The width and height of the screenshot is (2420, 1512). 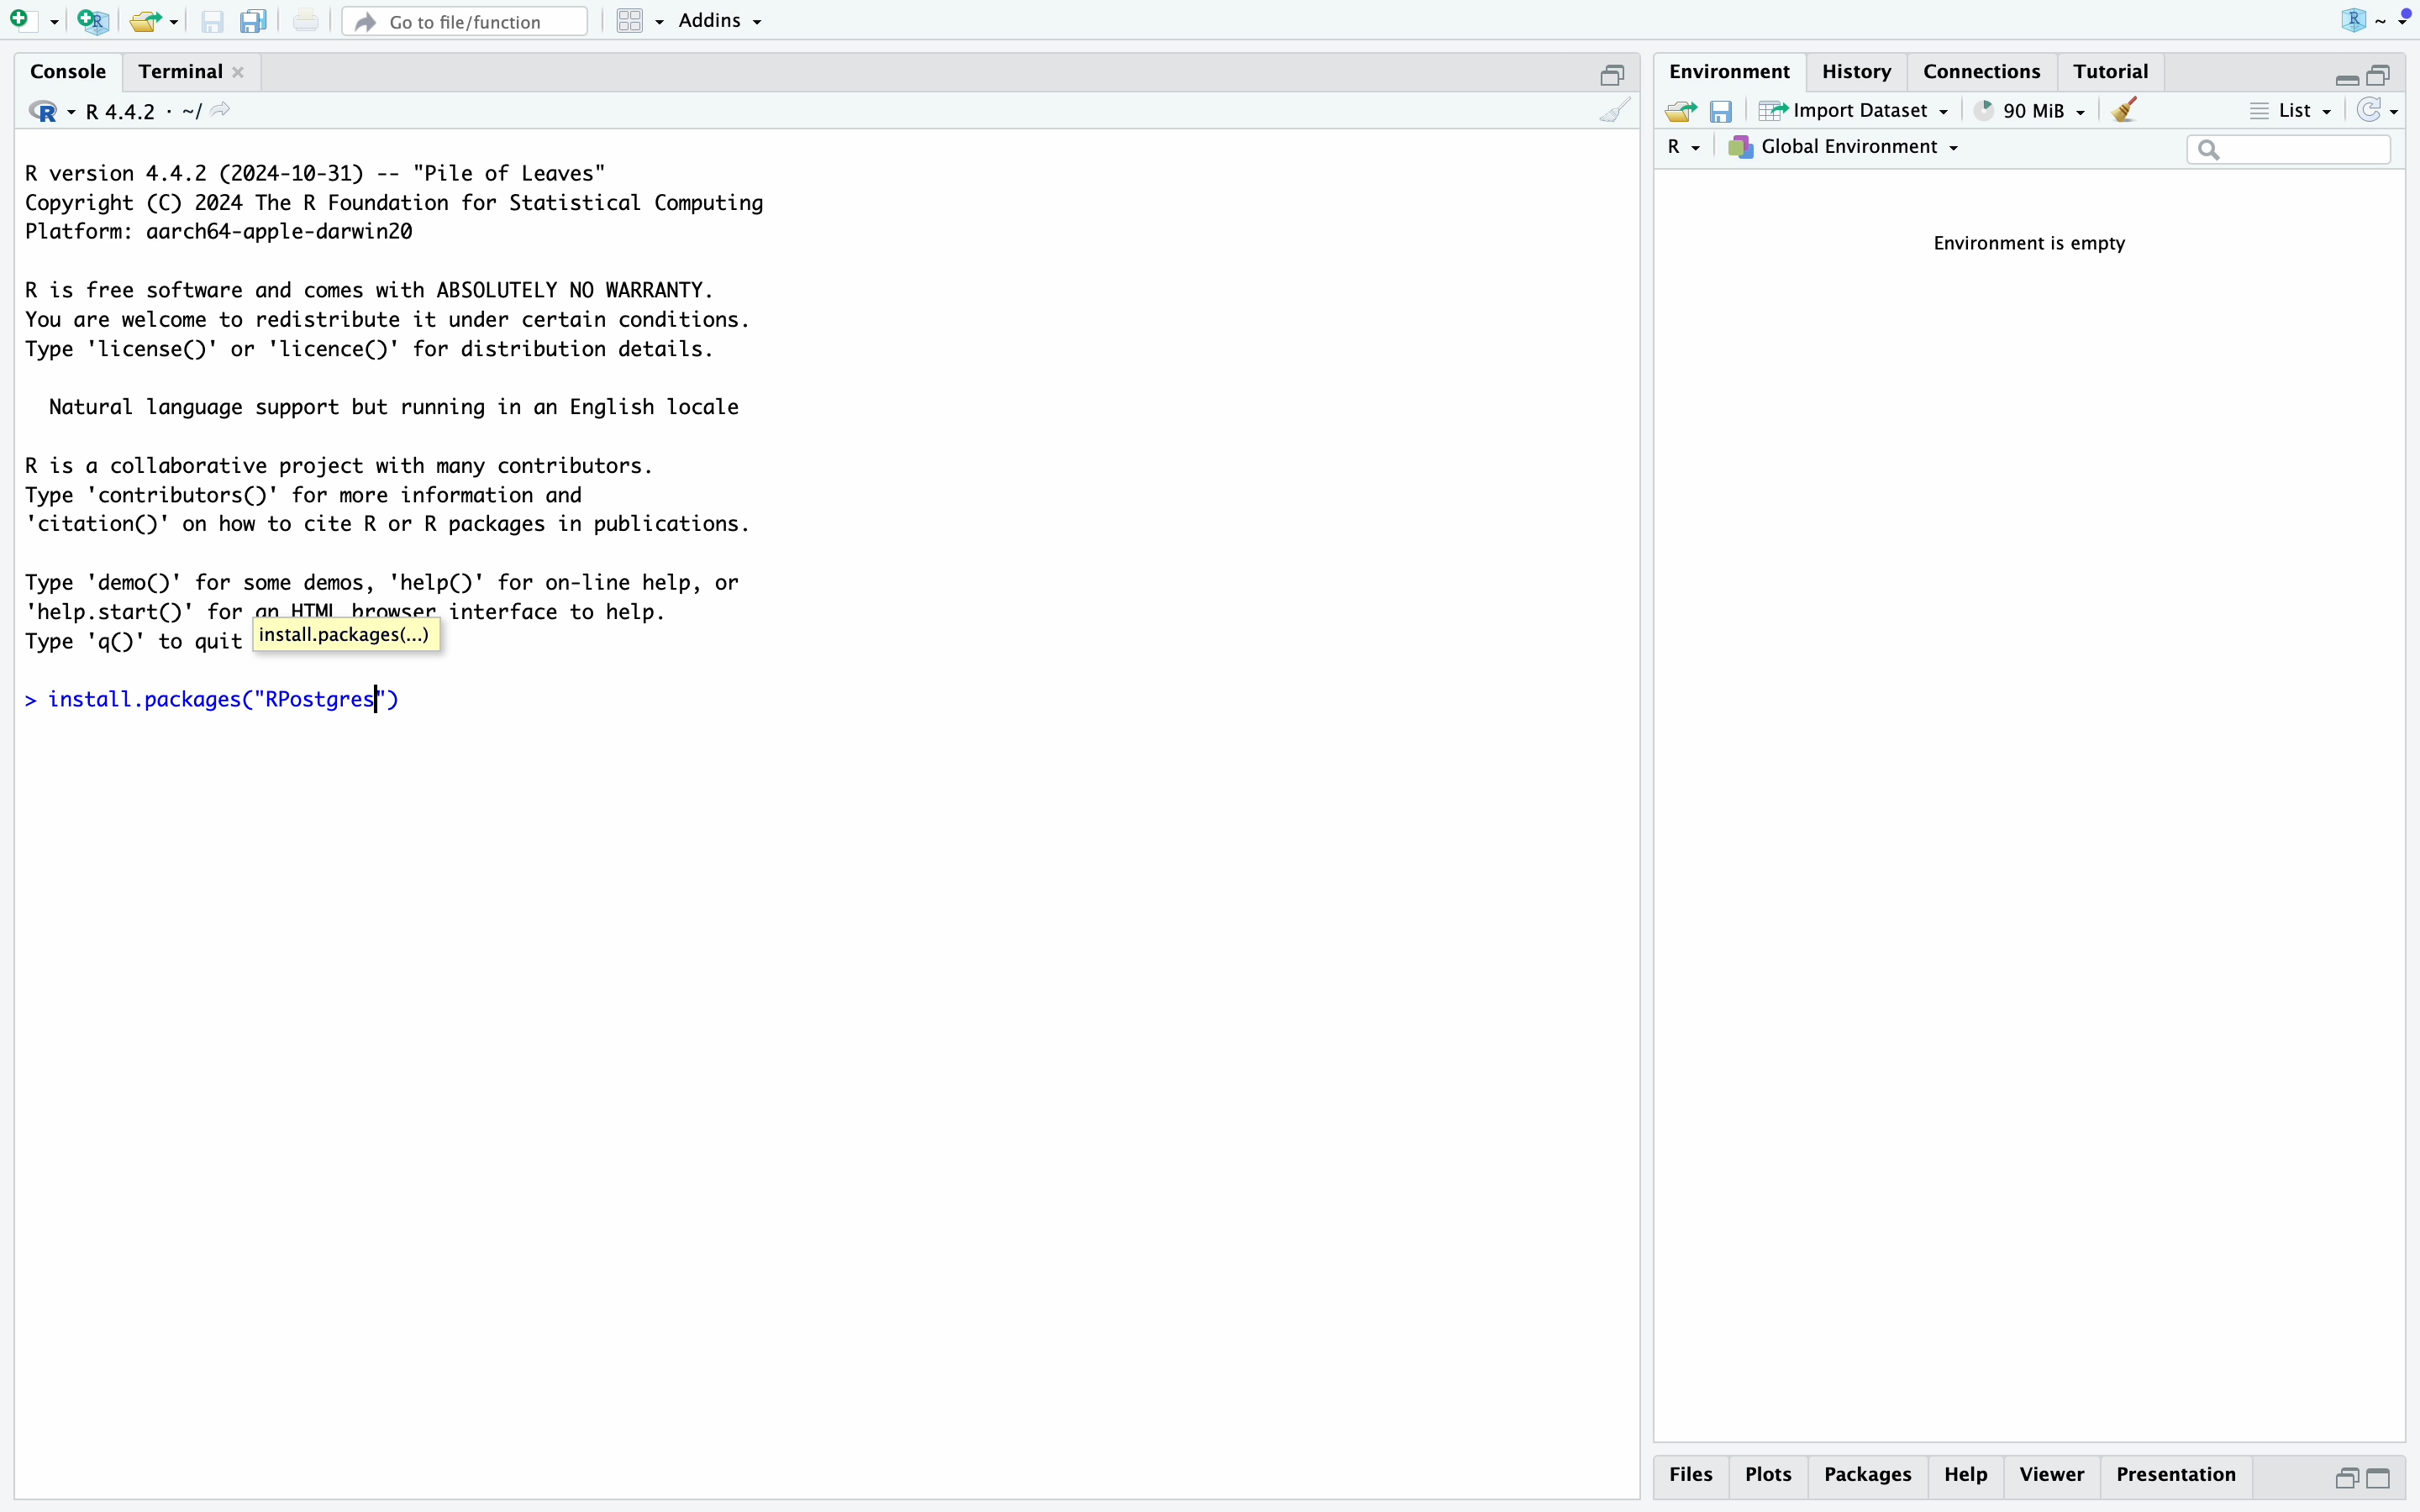 I want to click on tutorial, so click(x=2117, y=70).